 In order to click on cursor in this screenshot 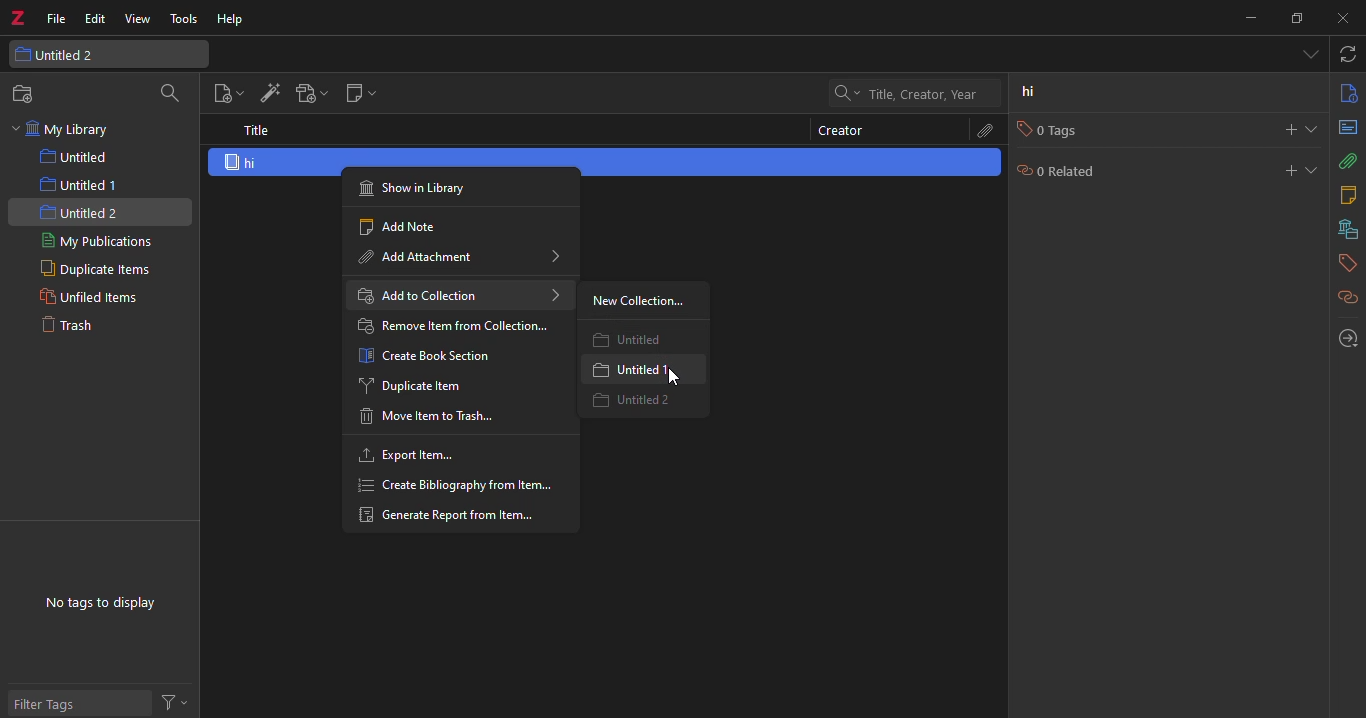, I will do `click(679, 375)`.